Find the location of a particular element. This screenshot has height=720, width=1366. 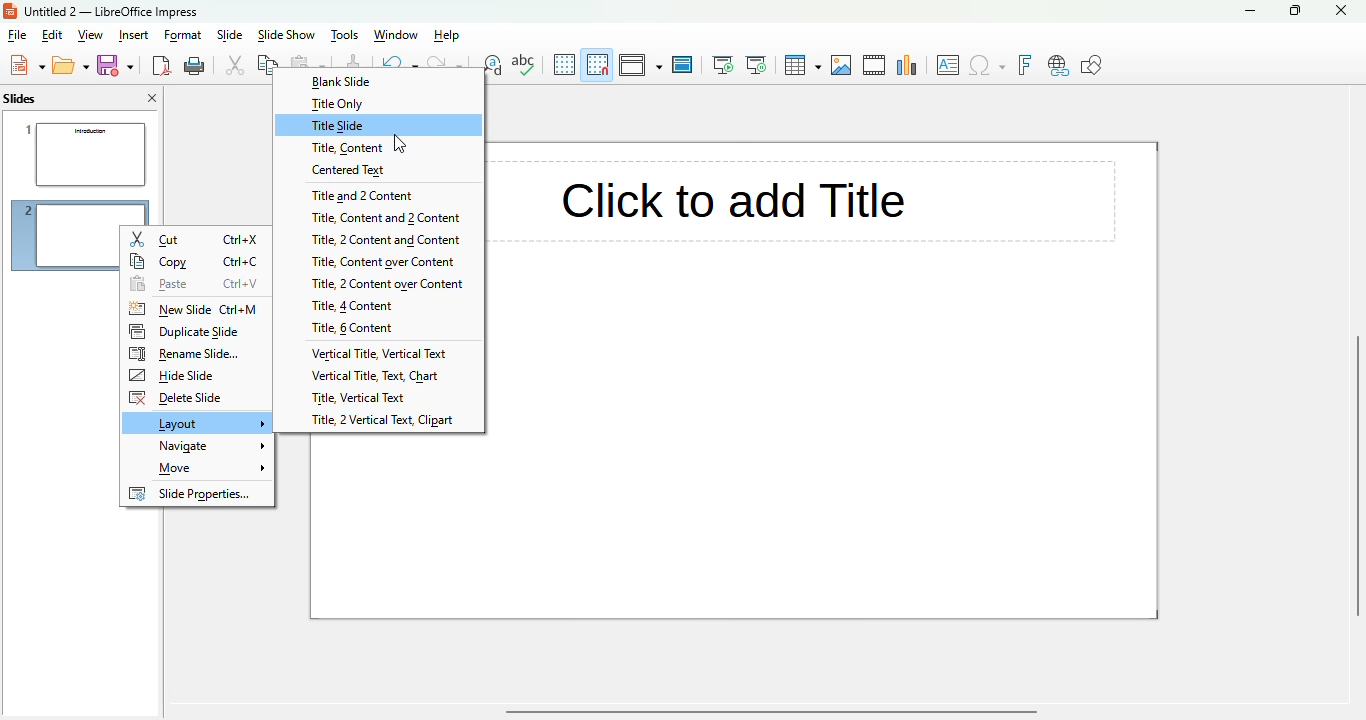

title, vertical text is located at coordinates (377, 398).